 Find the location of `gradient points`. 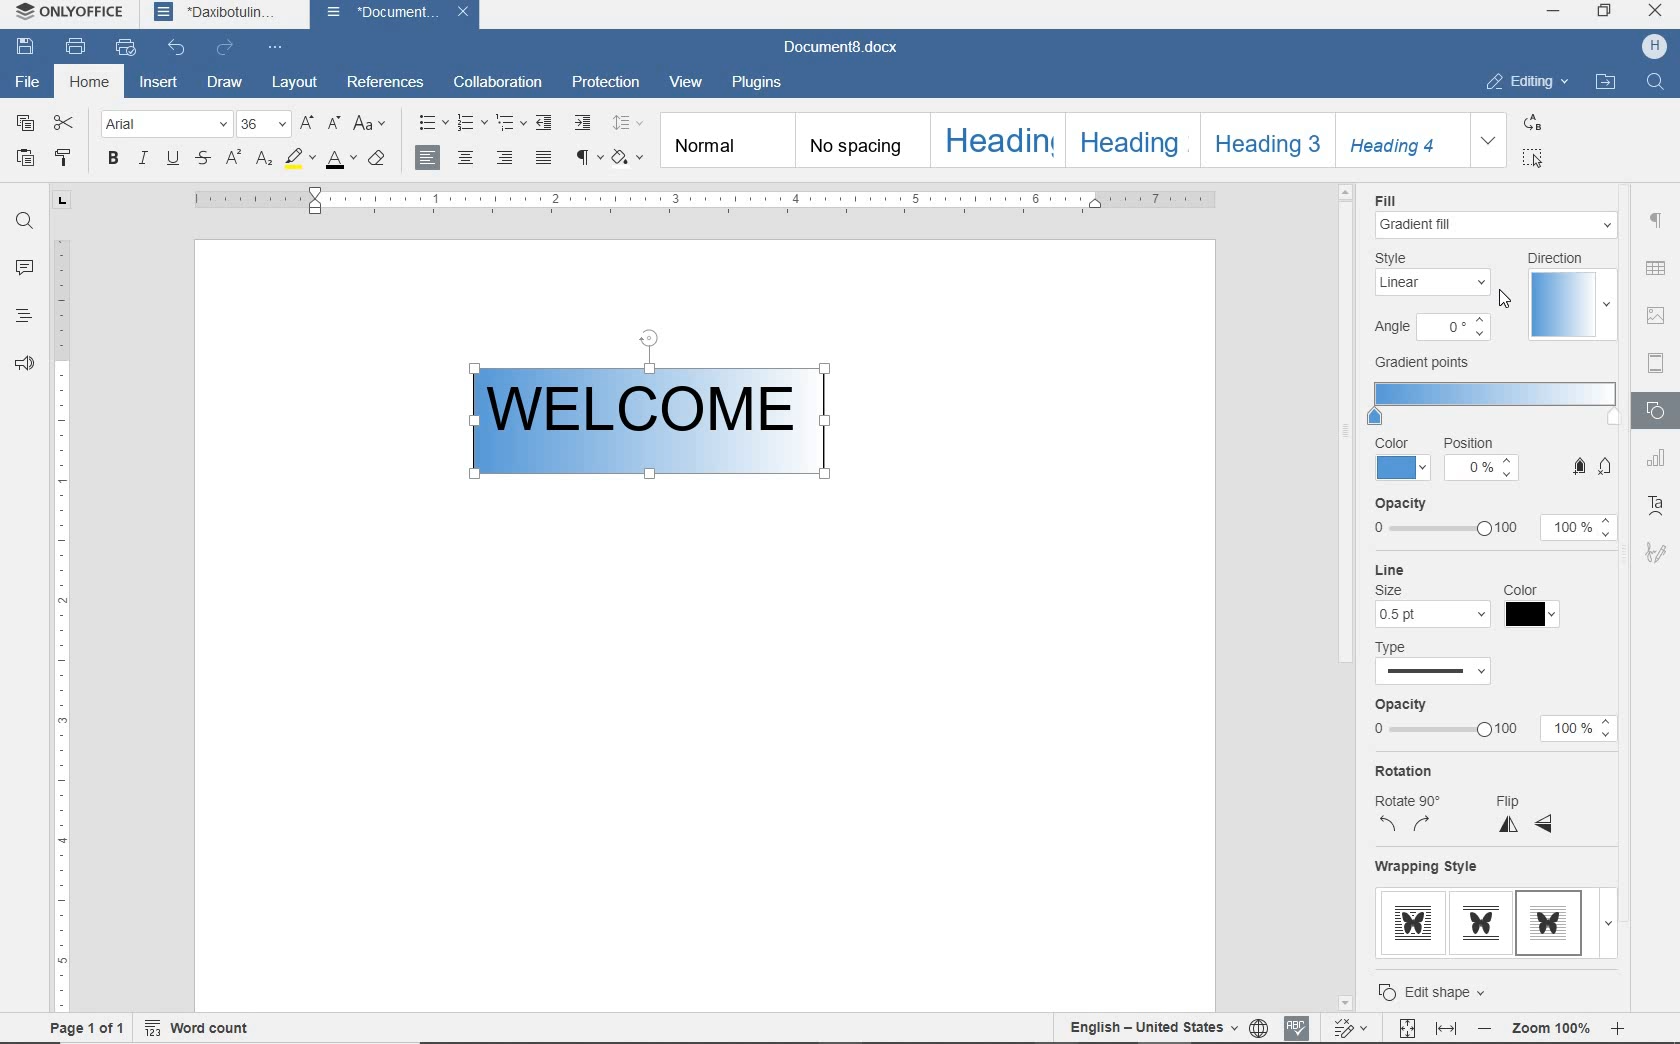

gradient points is located at coordinates (1493, 405).